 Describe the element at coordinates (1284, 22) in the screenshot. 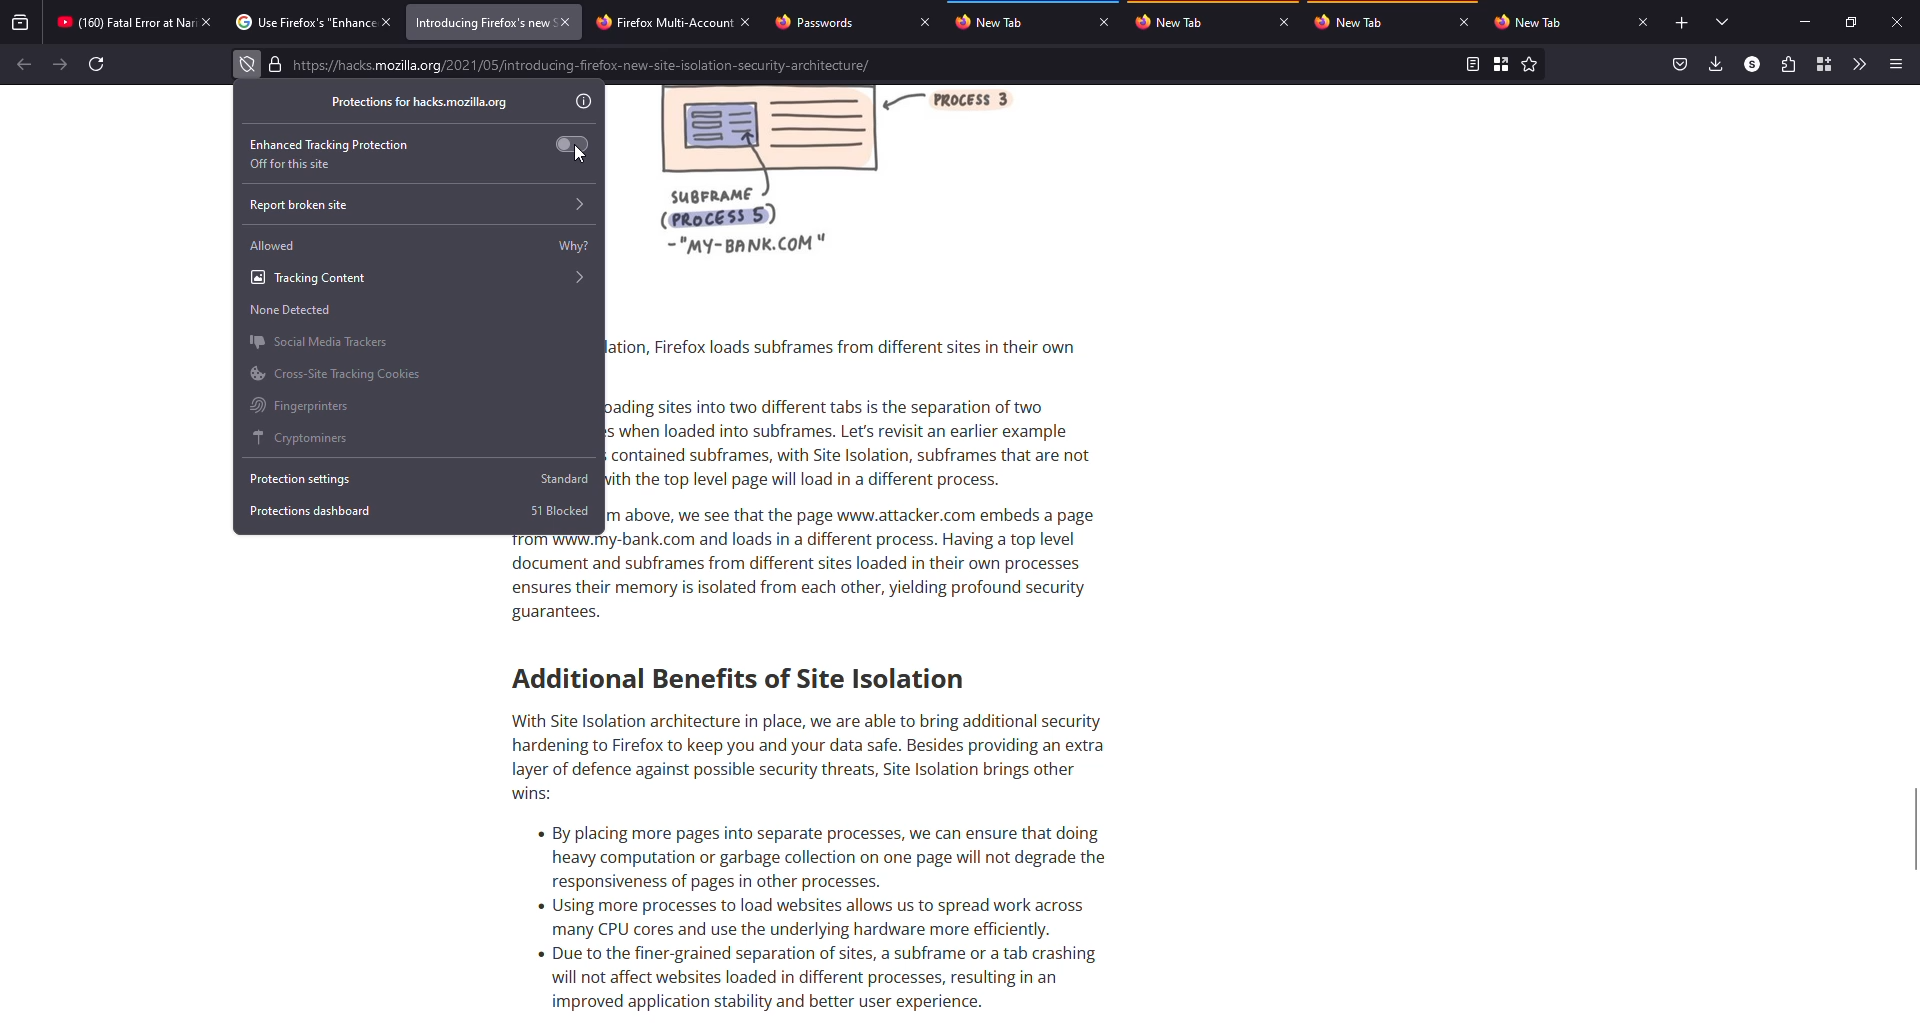

I see `close` at that location.